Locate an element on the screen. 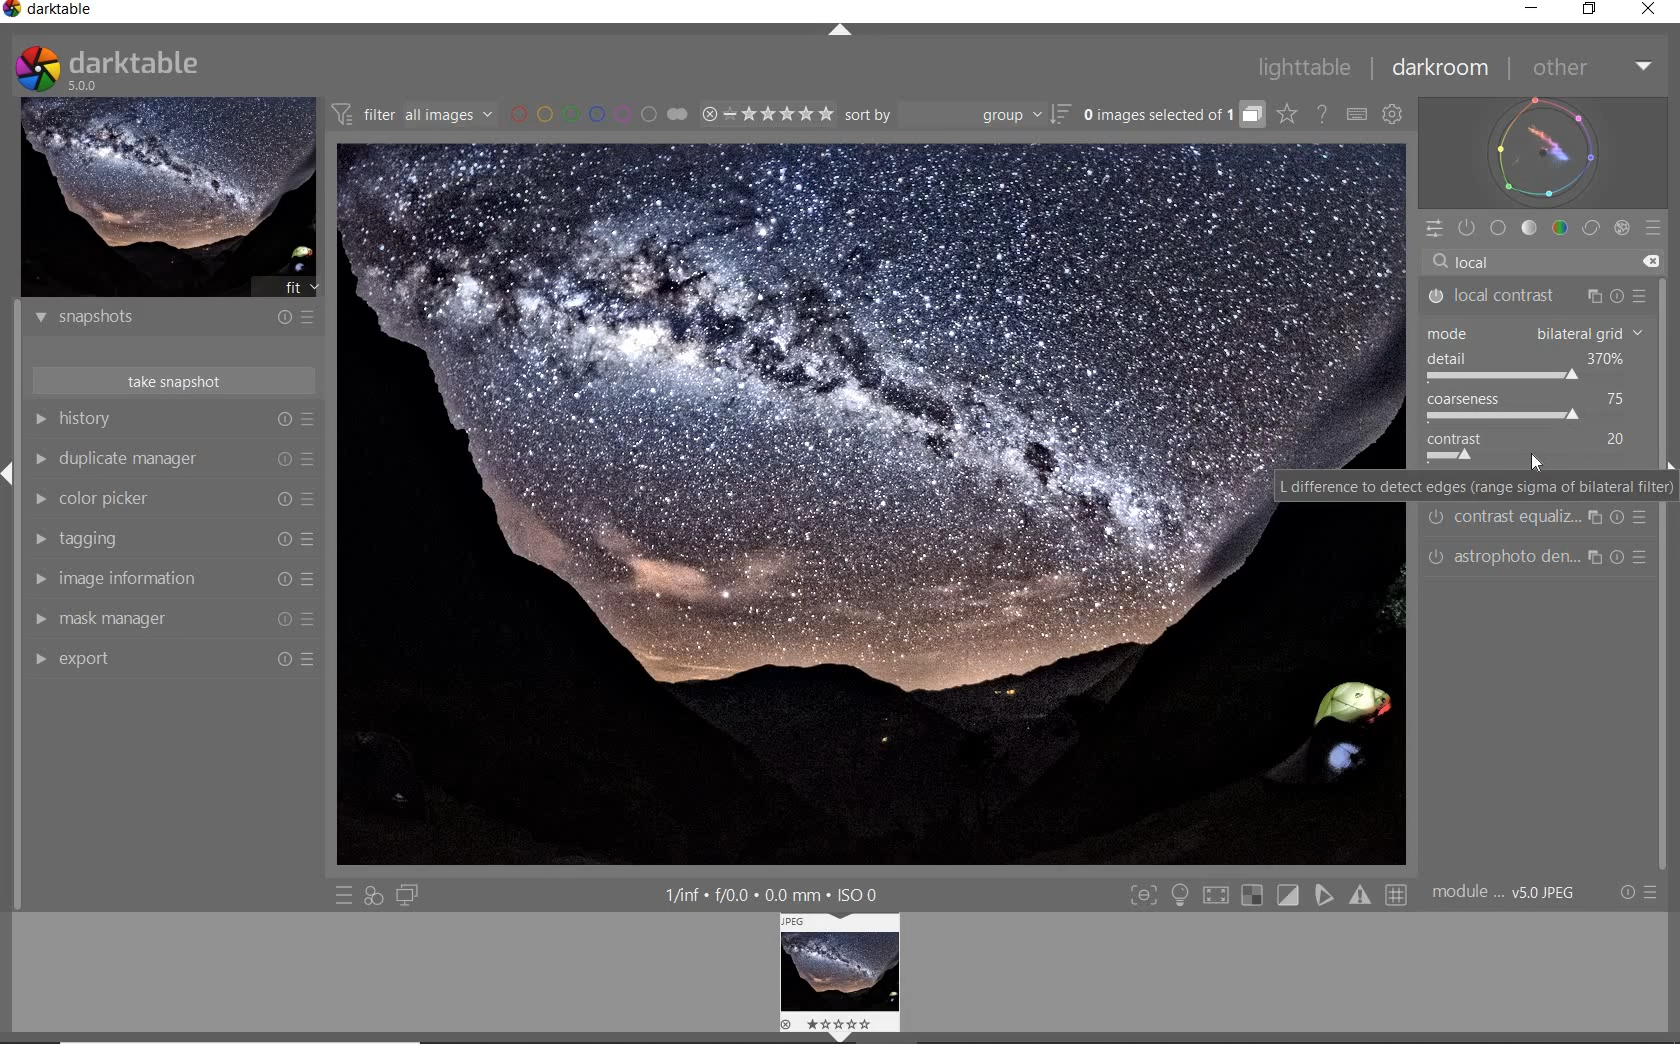 The height and width of the screenshot is (1044, 1680). Reset is located at coordinates (280, 659).